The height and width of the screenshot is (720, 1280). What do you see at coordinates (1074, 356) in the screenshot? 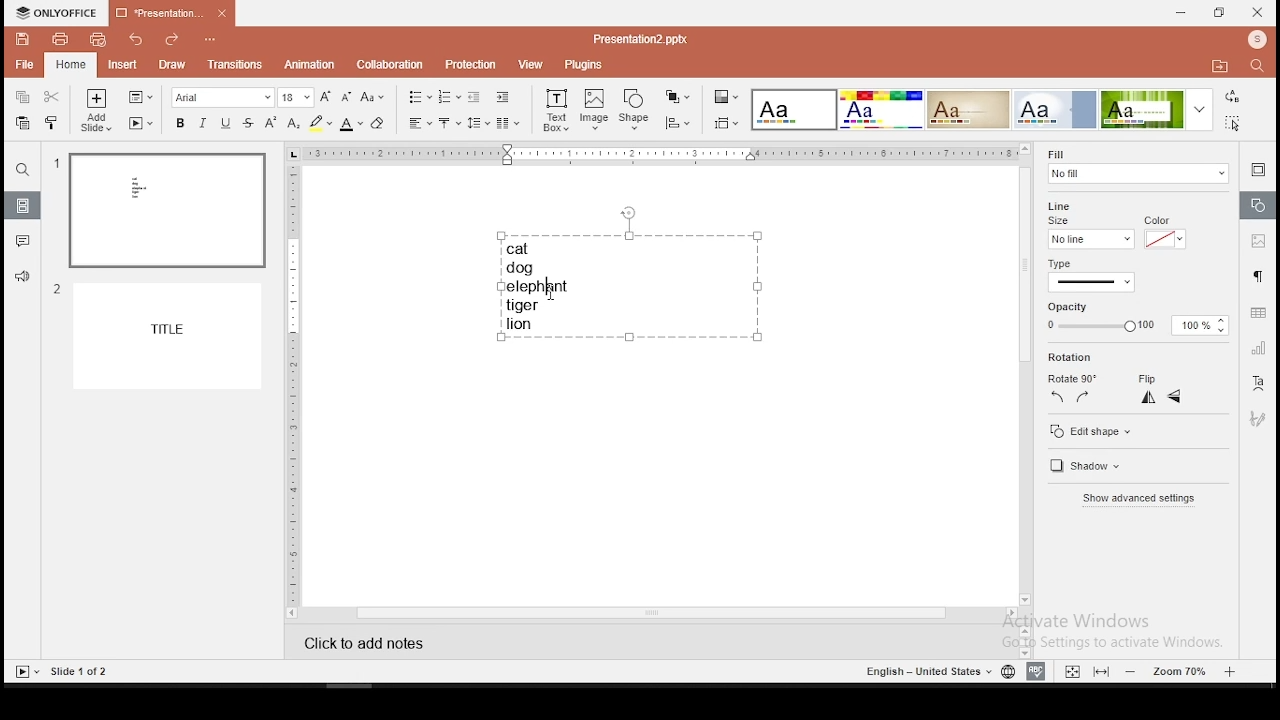
I see `Rotation` at bounding box center [1074, 356].